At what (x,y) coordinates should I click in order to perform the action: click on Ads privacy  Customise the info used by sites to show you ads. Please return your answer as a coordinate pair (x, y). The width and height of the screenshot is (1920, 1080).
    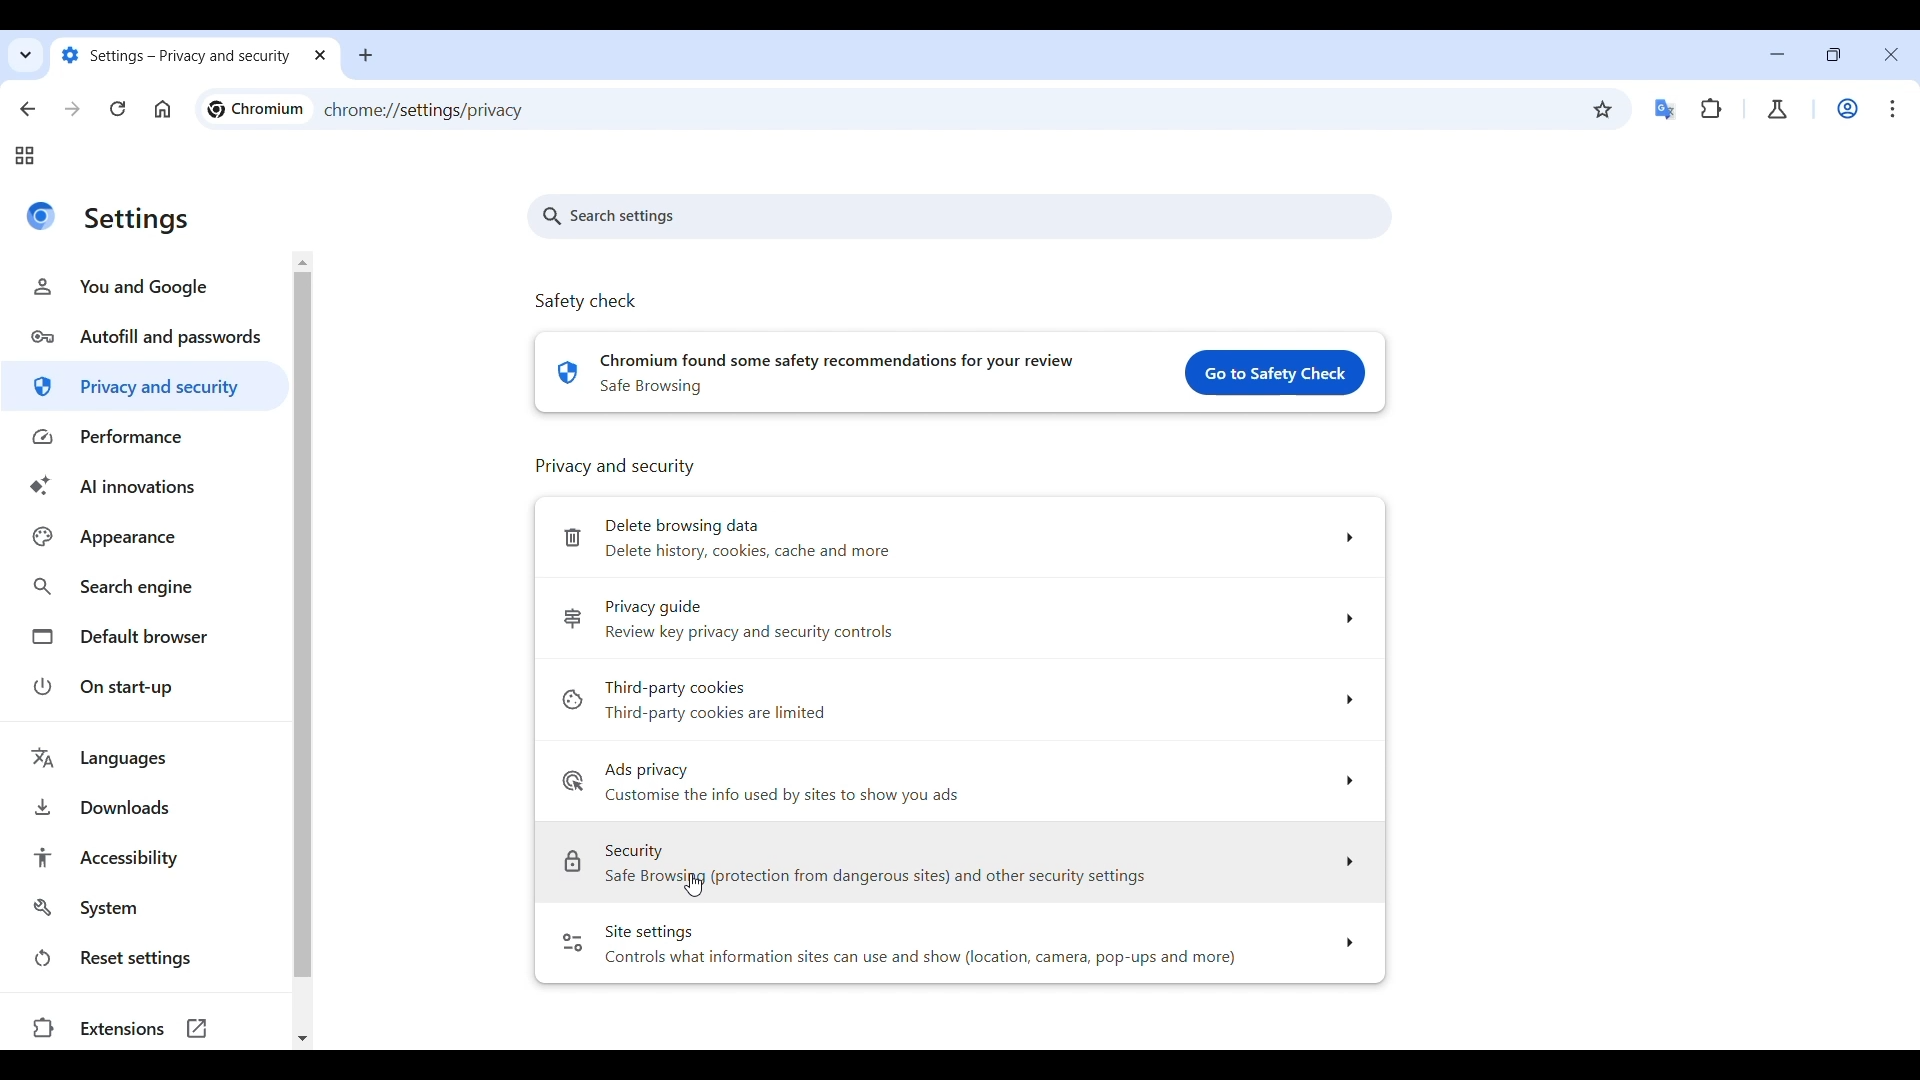
    Looking at the image, I should click on (963, 789).